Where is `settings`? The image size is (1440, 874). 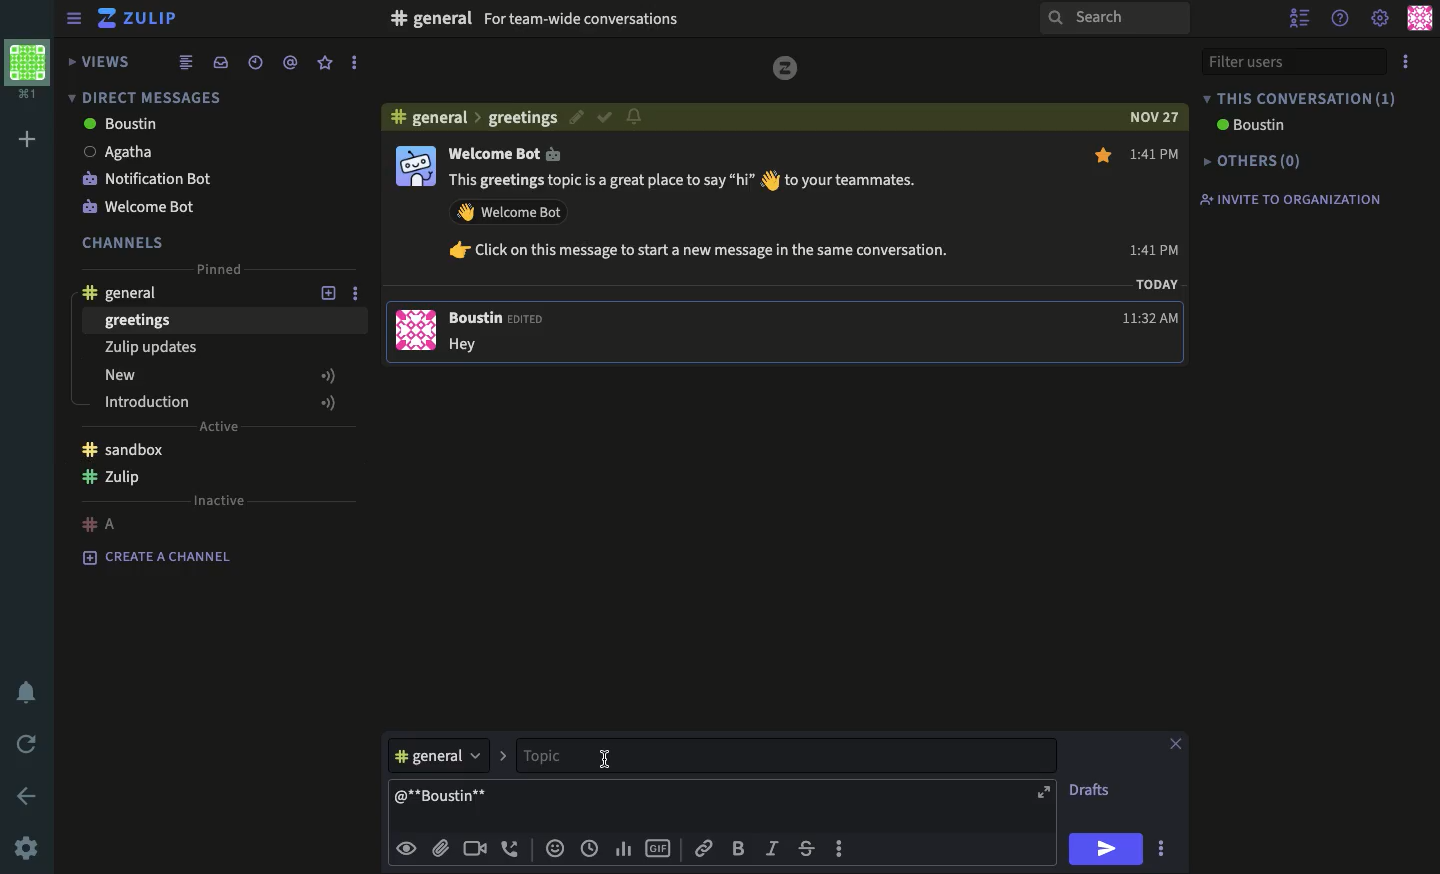
settings is located at coordinates (25, 850).